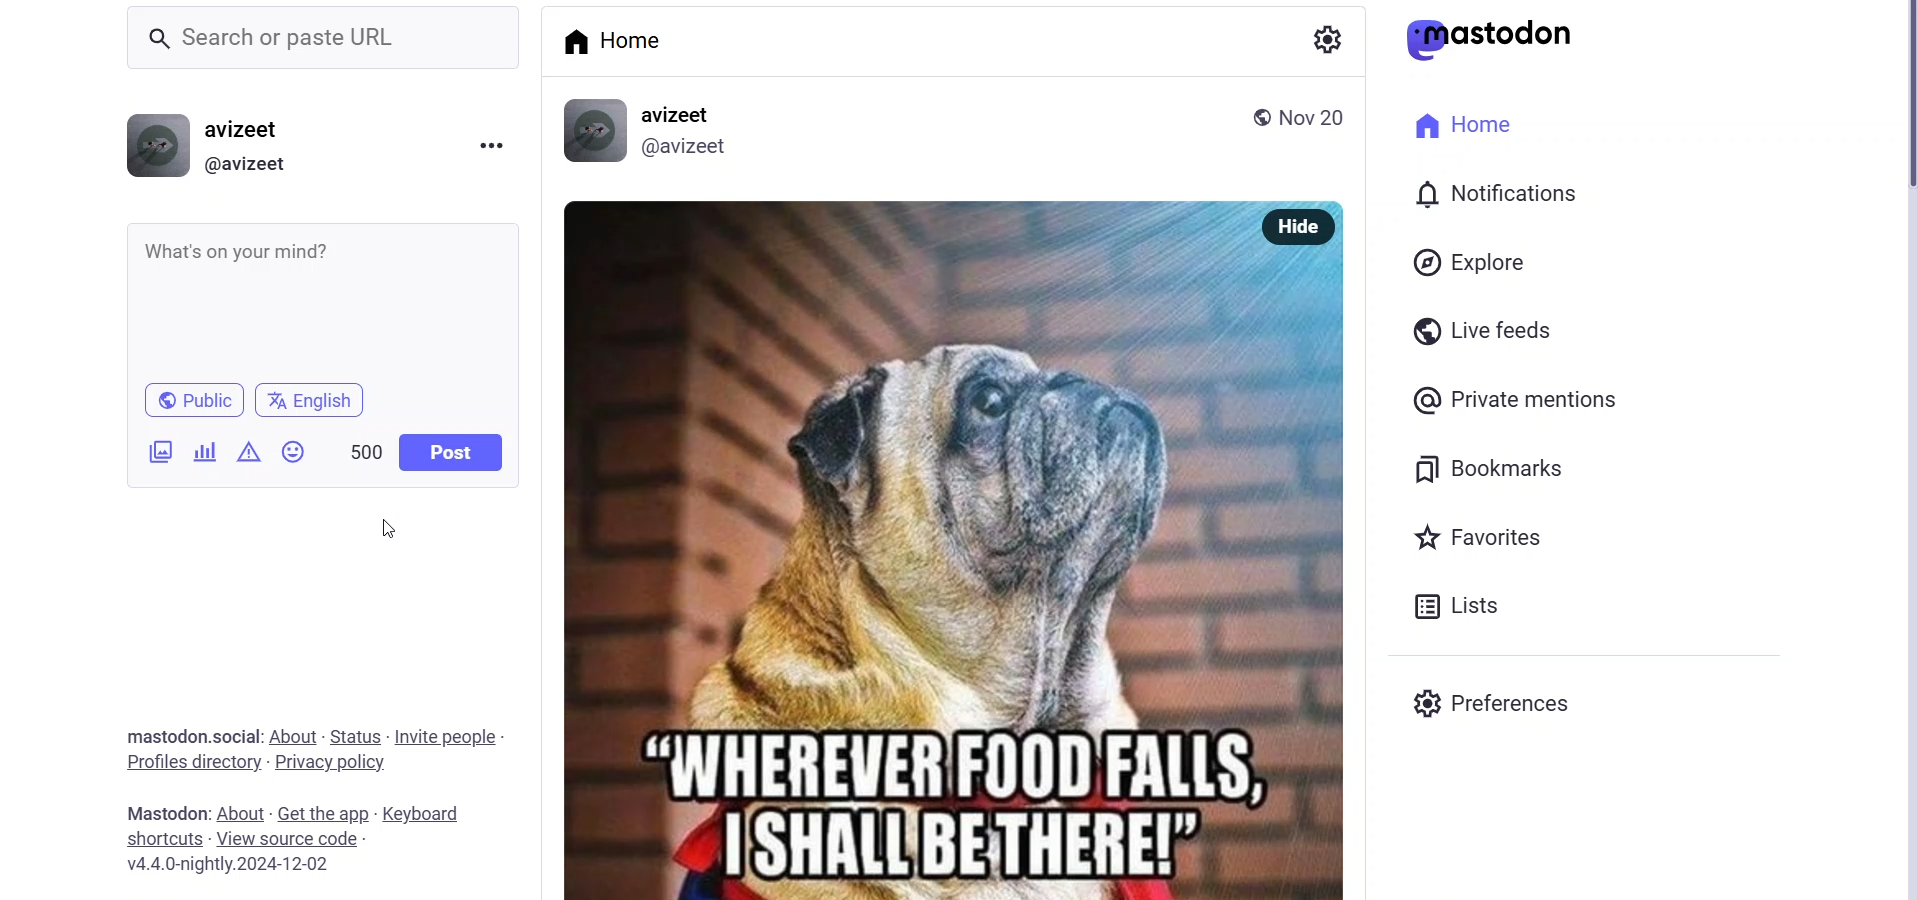 This screenshot has width=1918, height=900. I want to click on hide, so click(1301, 227).